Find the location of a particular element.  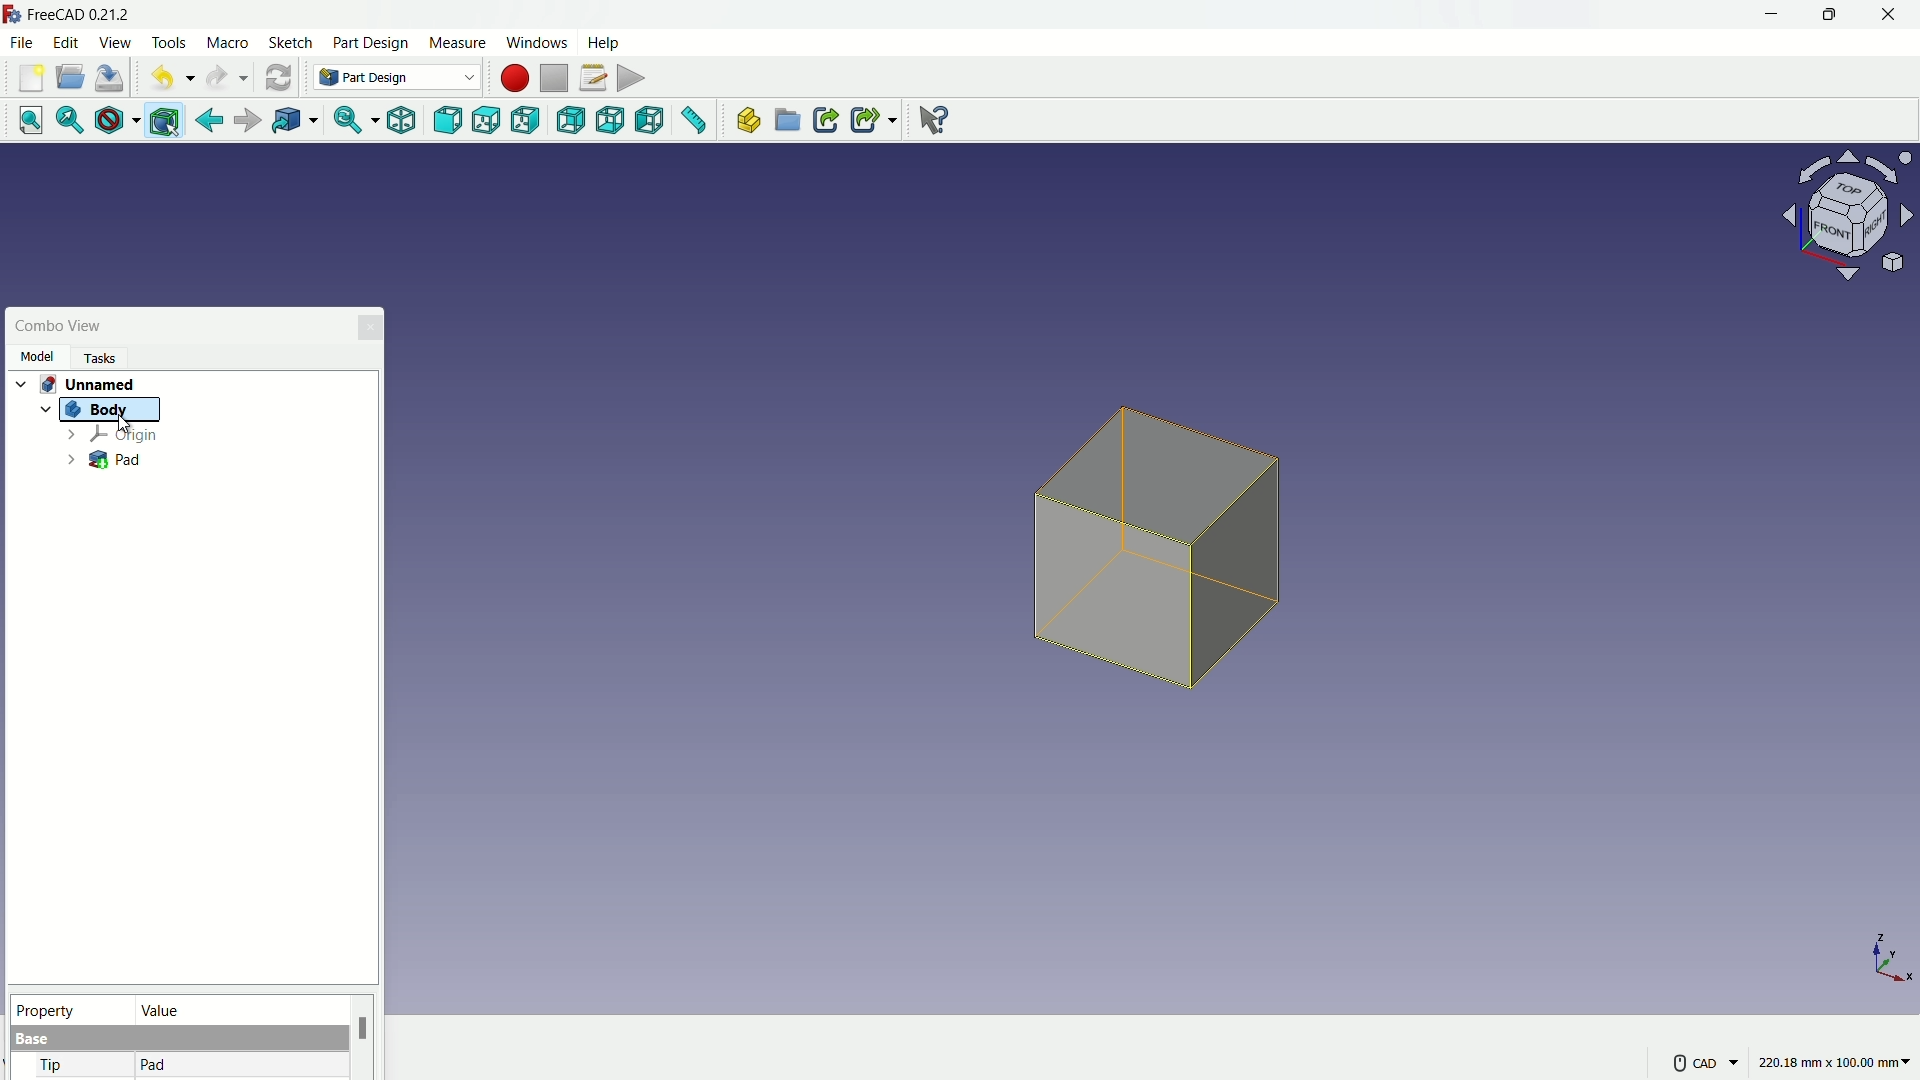

pad is located at coordinates (154, 1066).